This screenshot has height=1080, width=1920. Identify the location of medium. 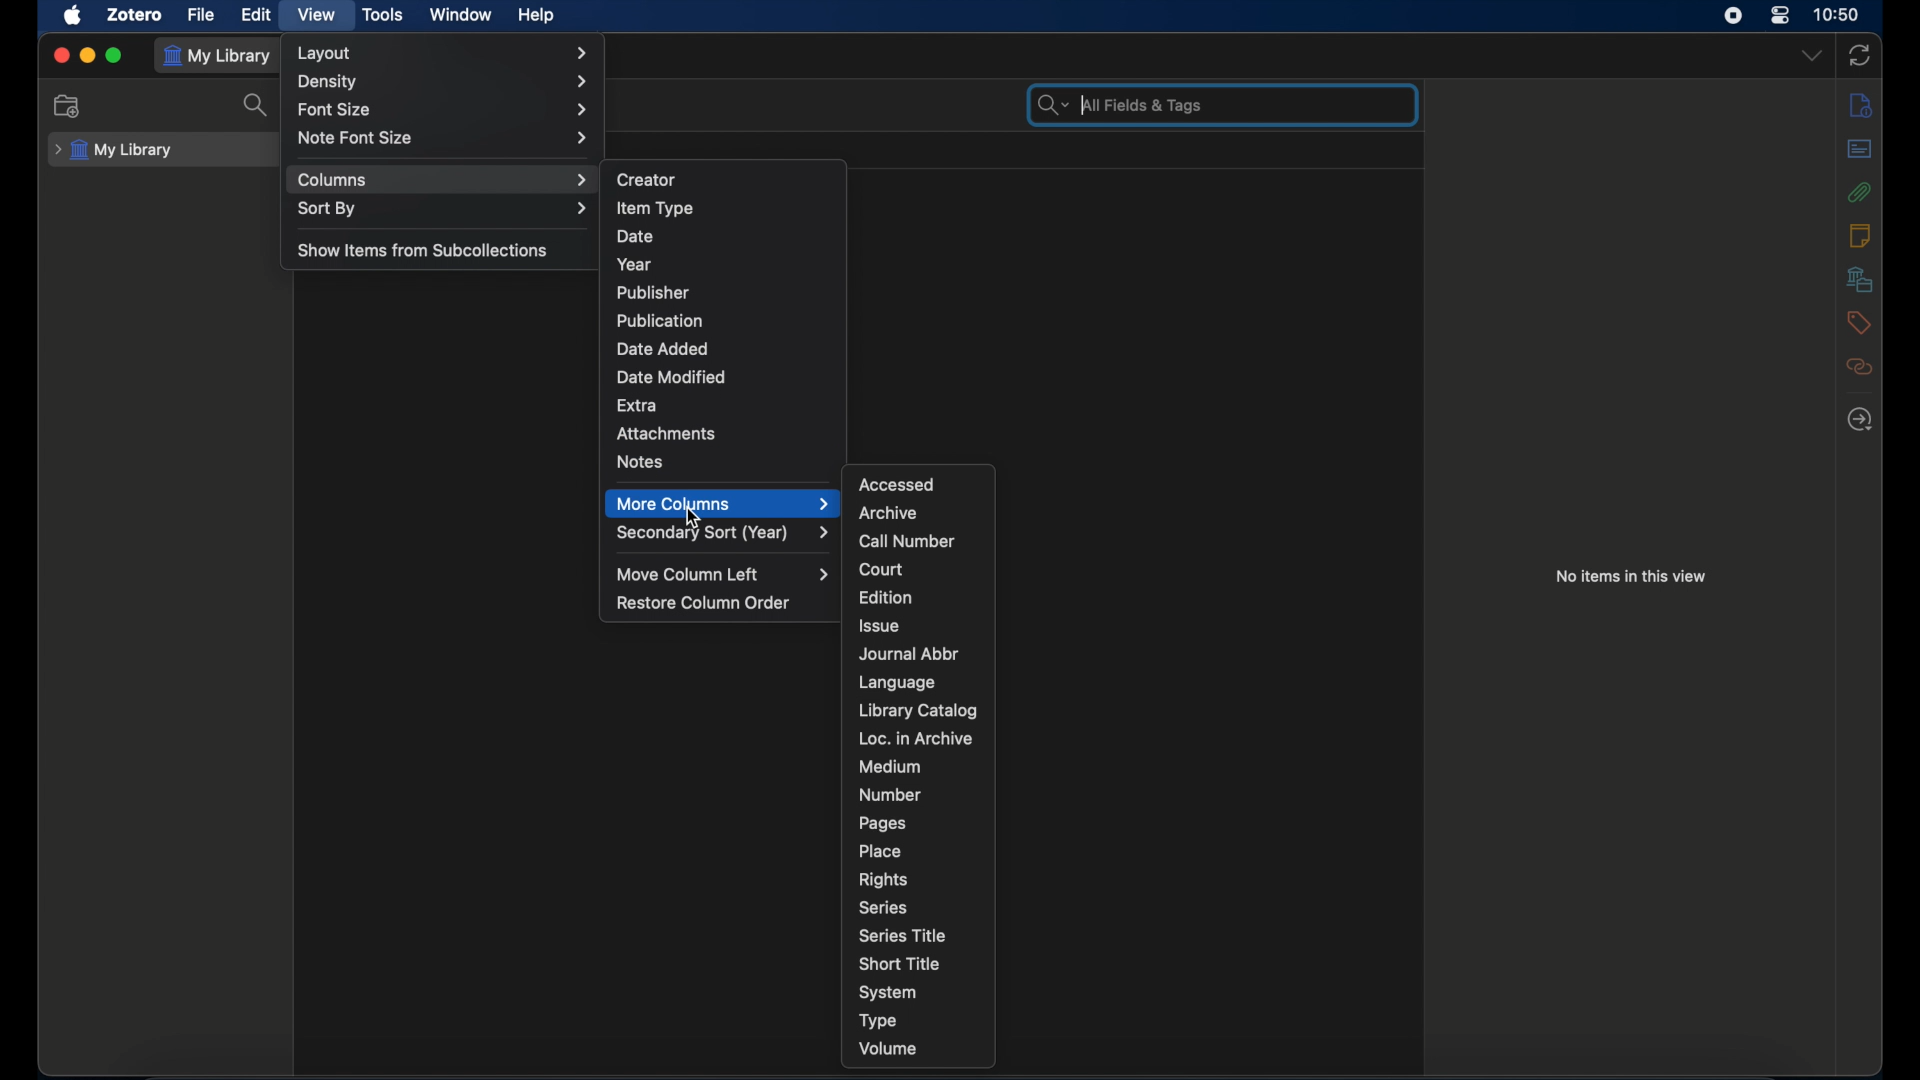
(889, 765).